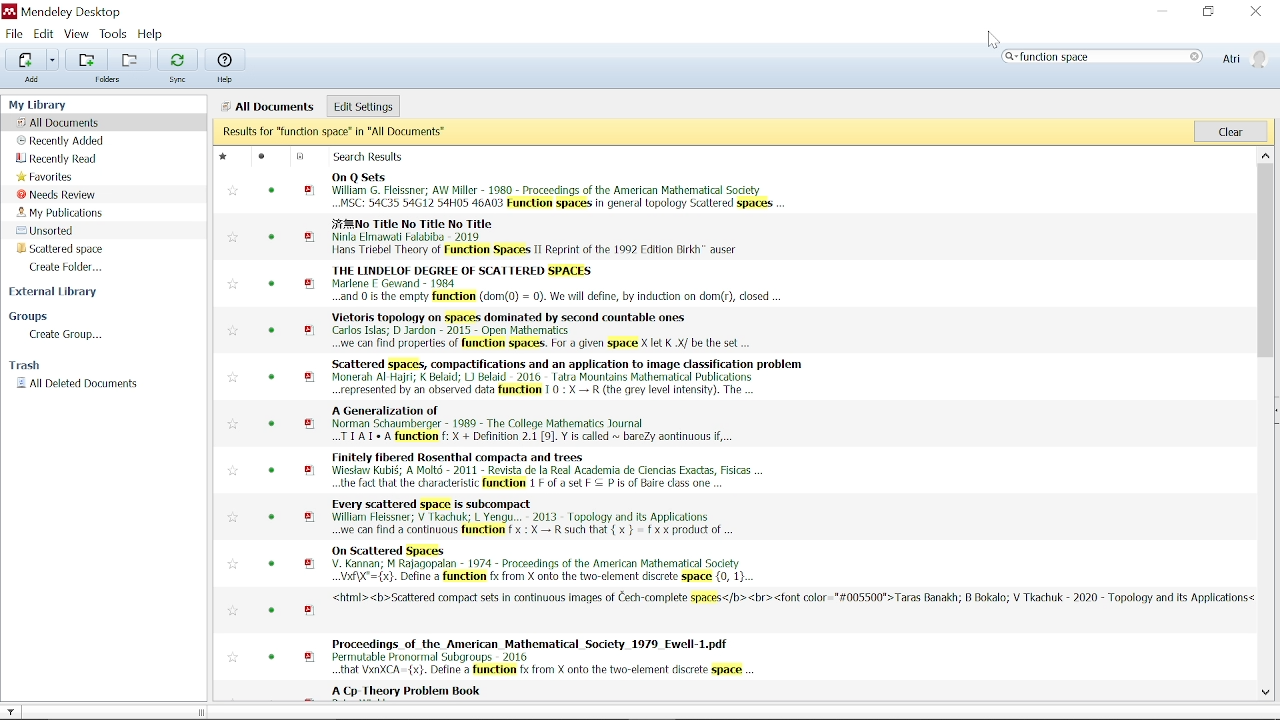 The width and height of the screenshot is (1280, 720). What do you see at coordinates (205, 712) in the screenshot?
I see `change width of the sidebar` at bounding box center [205, 712].